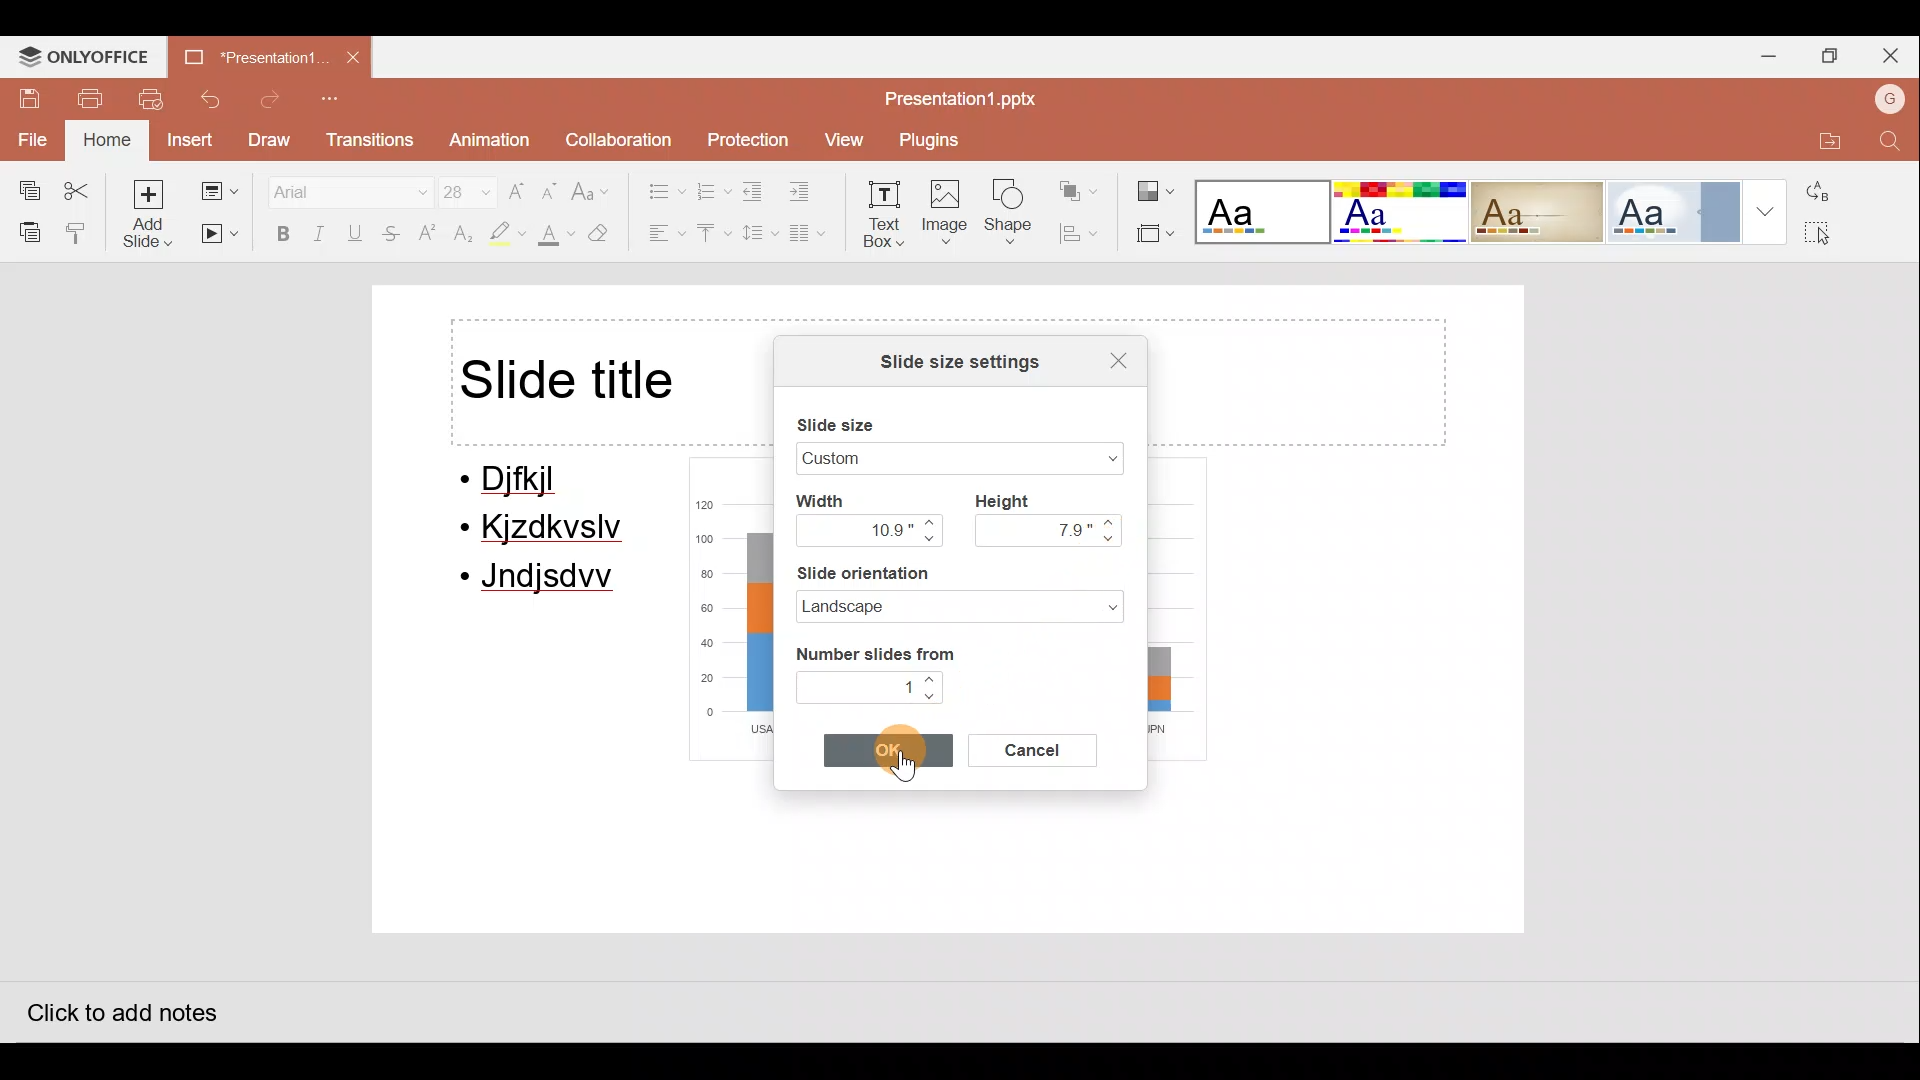  I want to click on Italic, so click(320, 232).